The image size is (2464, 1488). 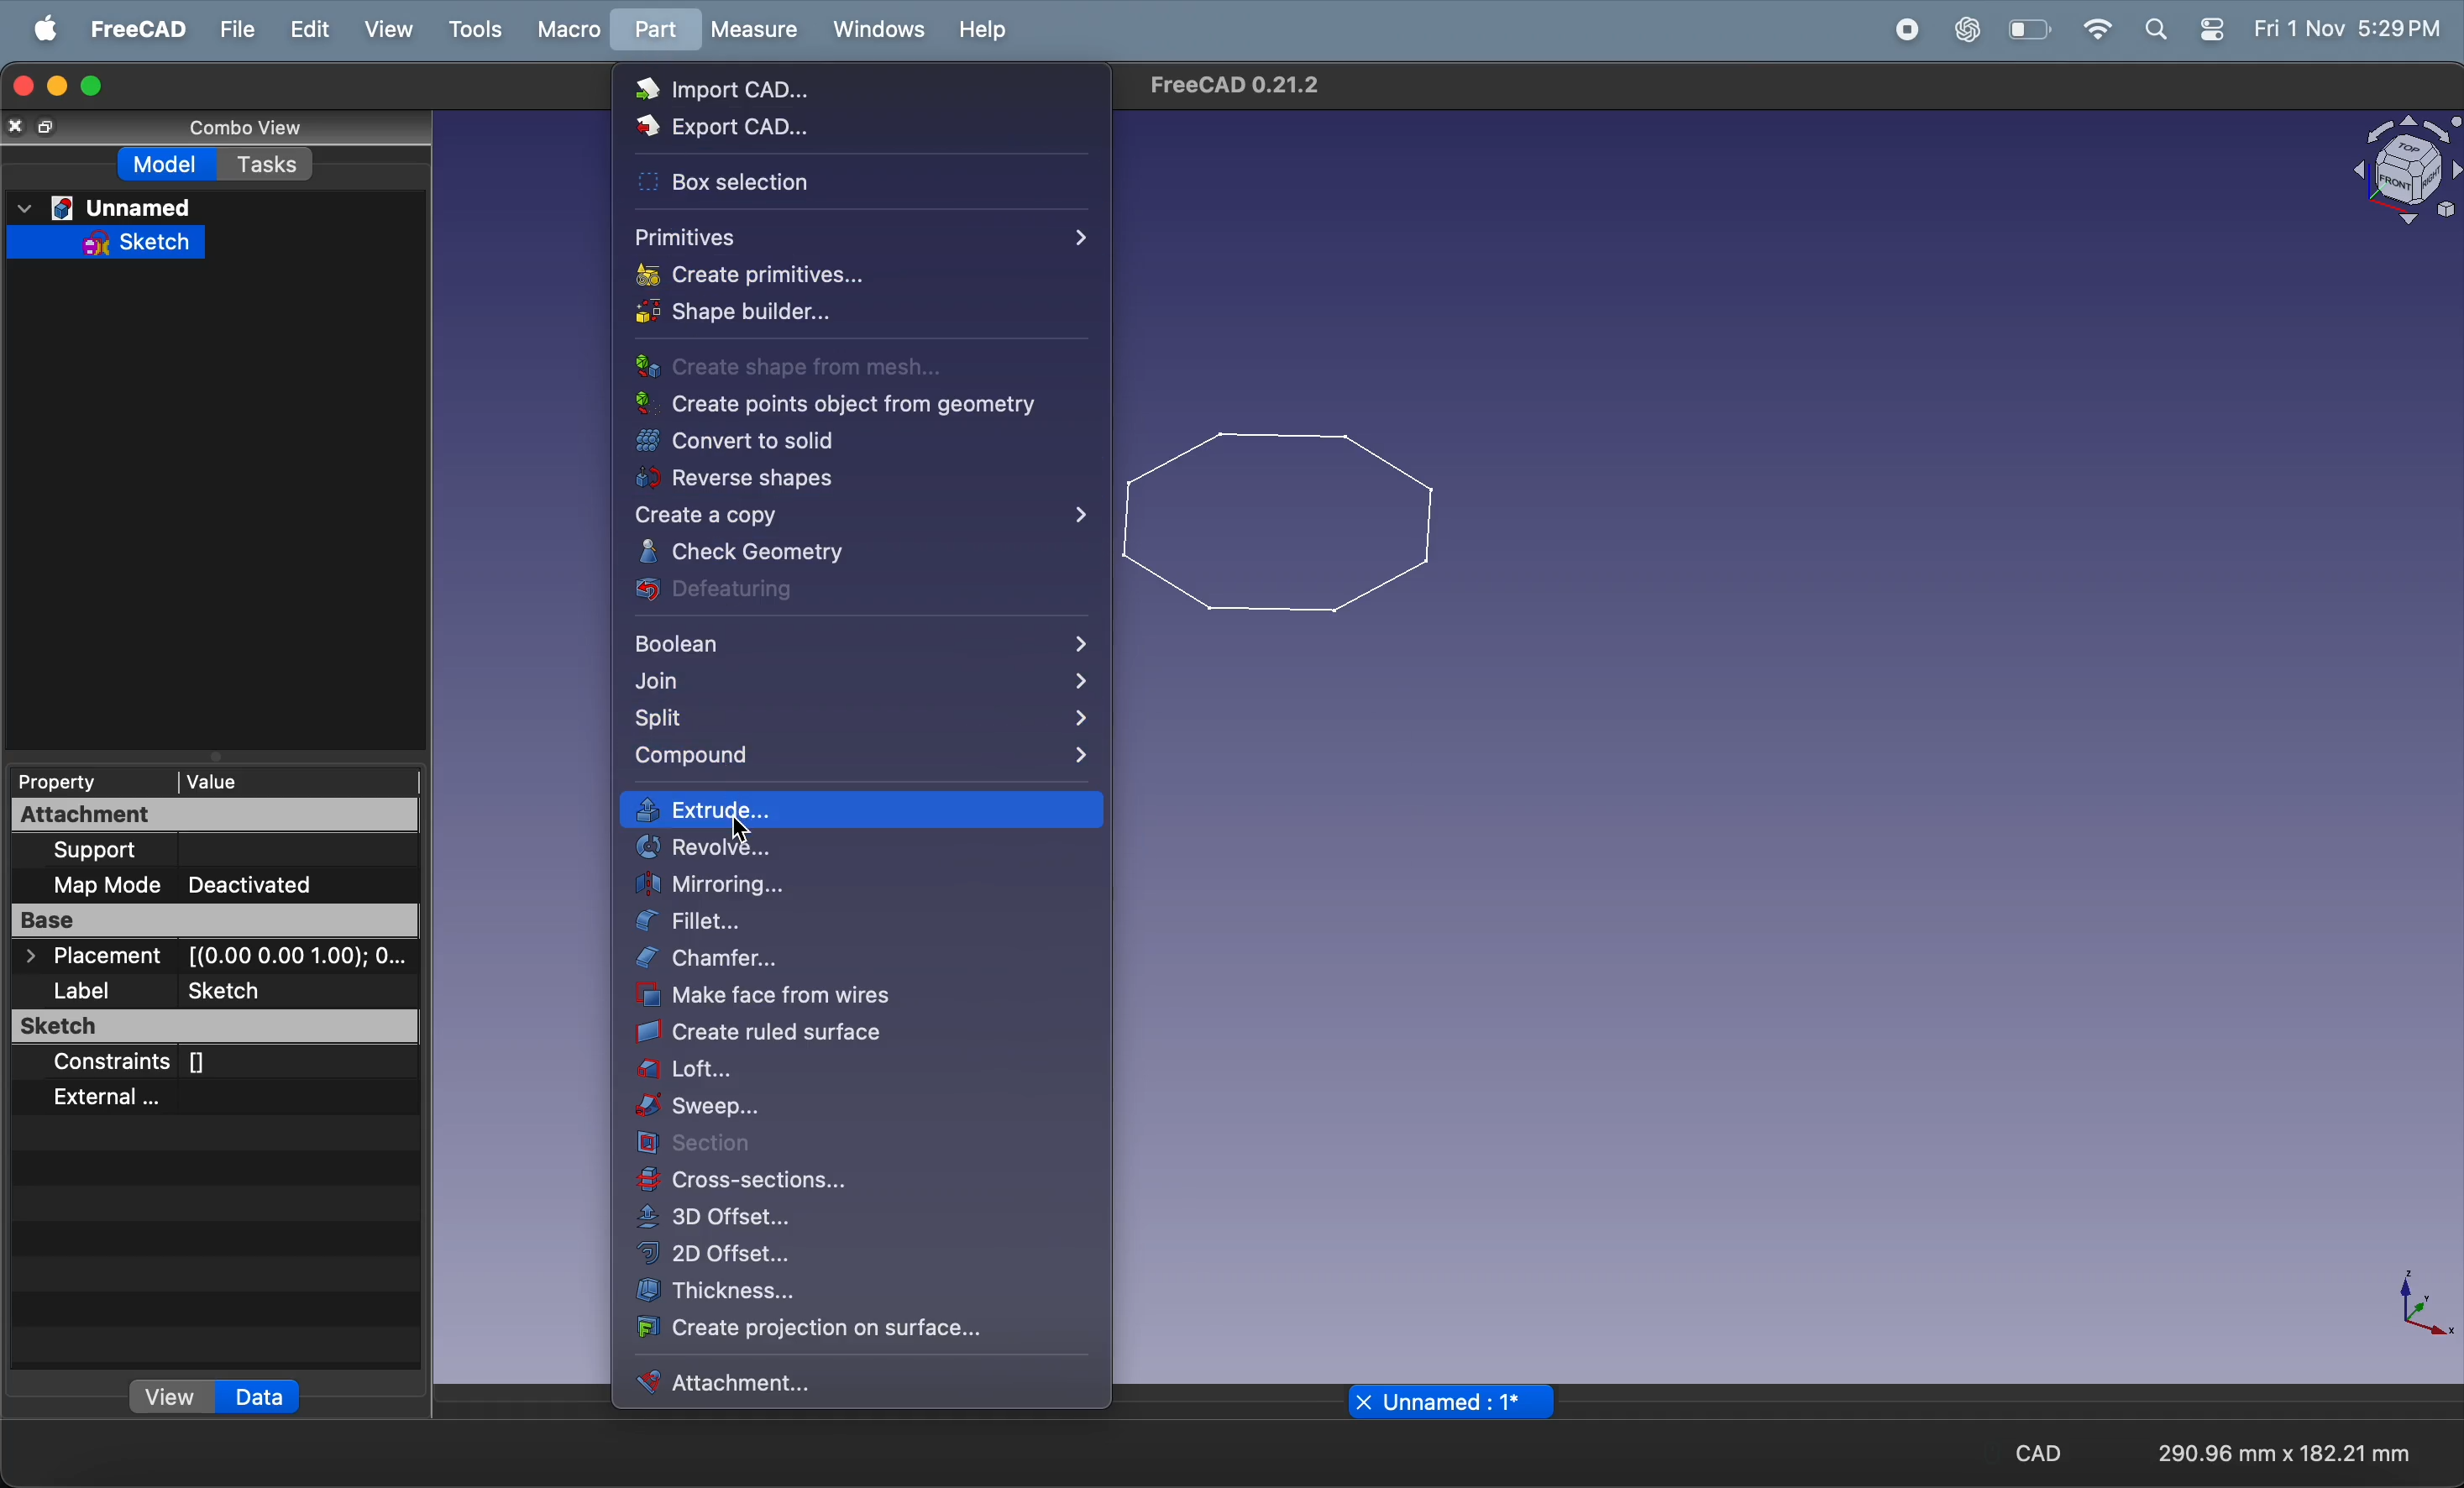 What do you see at coordinates (24, 87) in the screenshot?
I see `closing window` at bounding box center [24, 87].